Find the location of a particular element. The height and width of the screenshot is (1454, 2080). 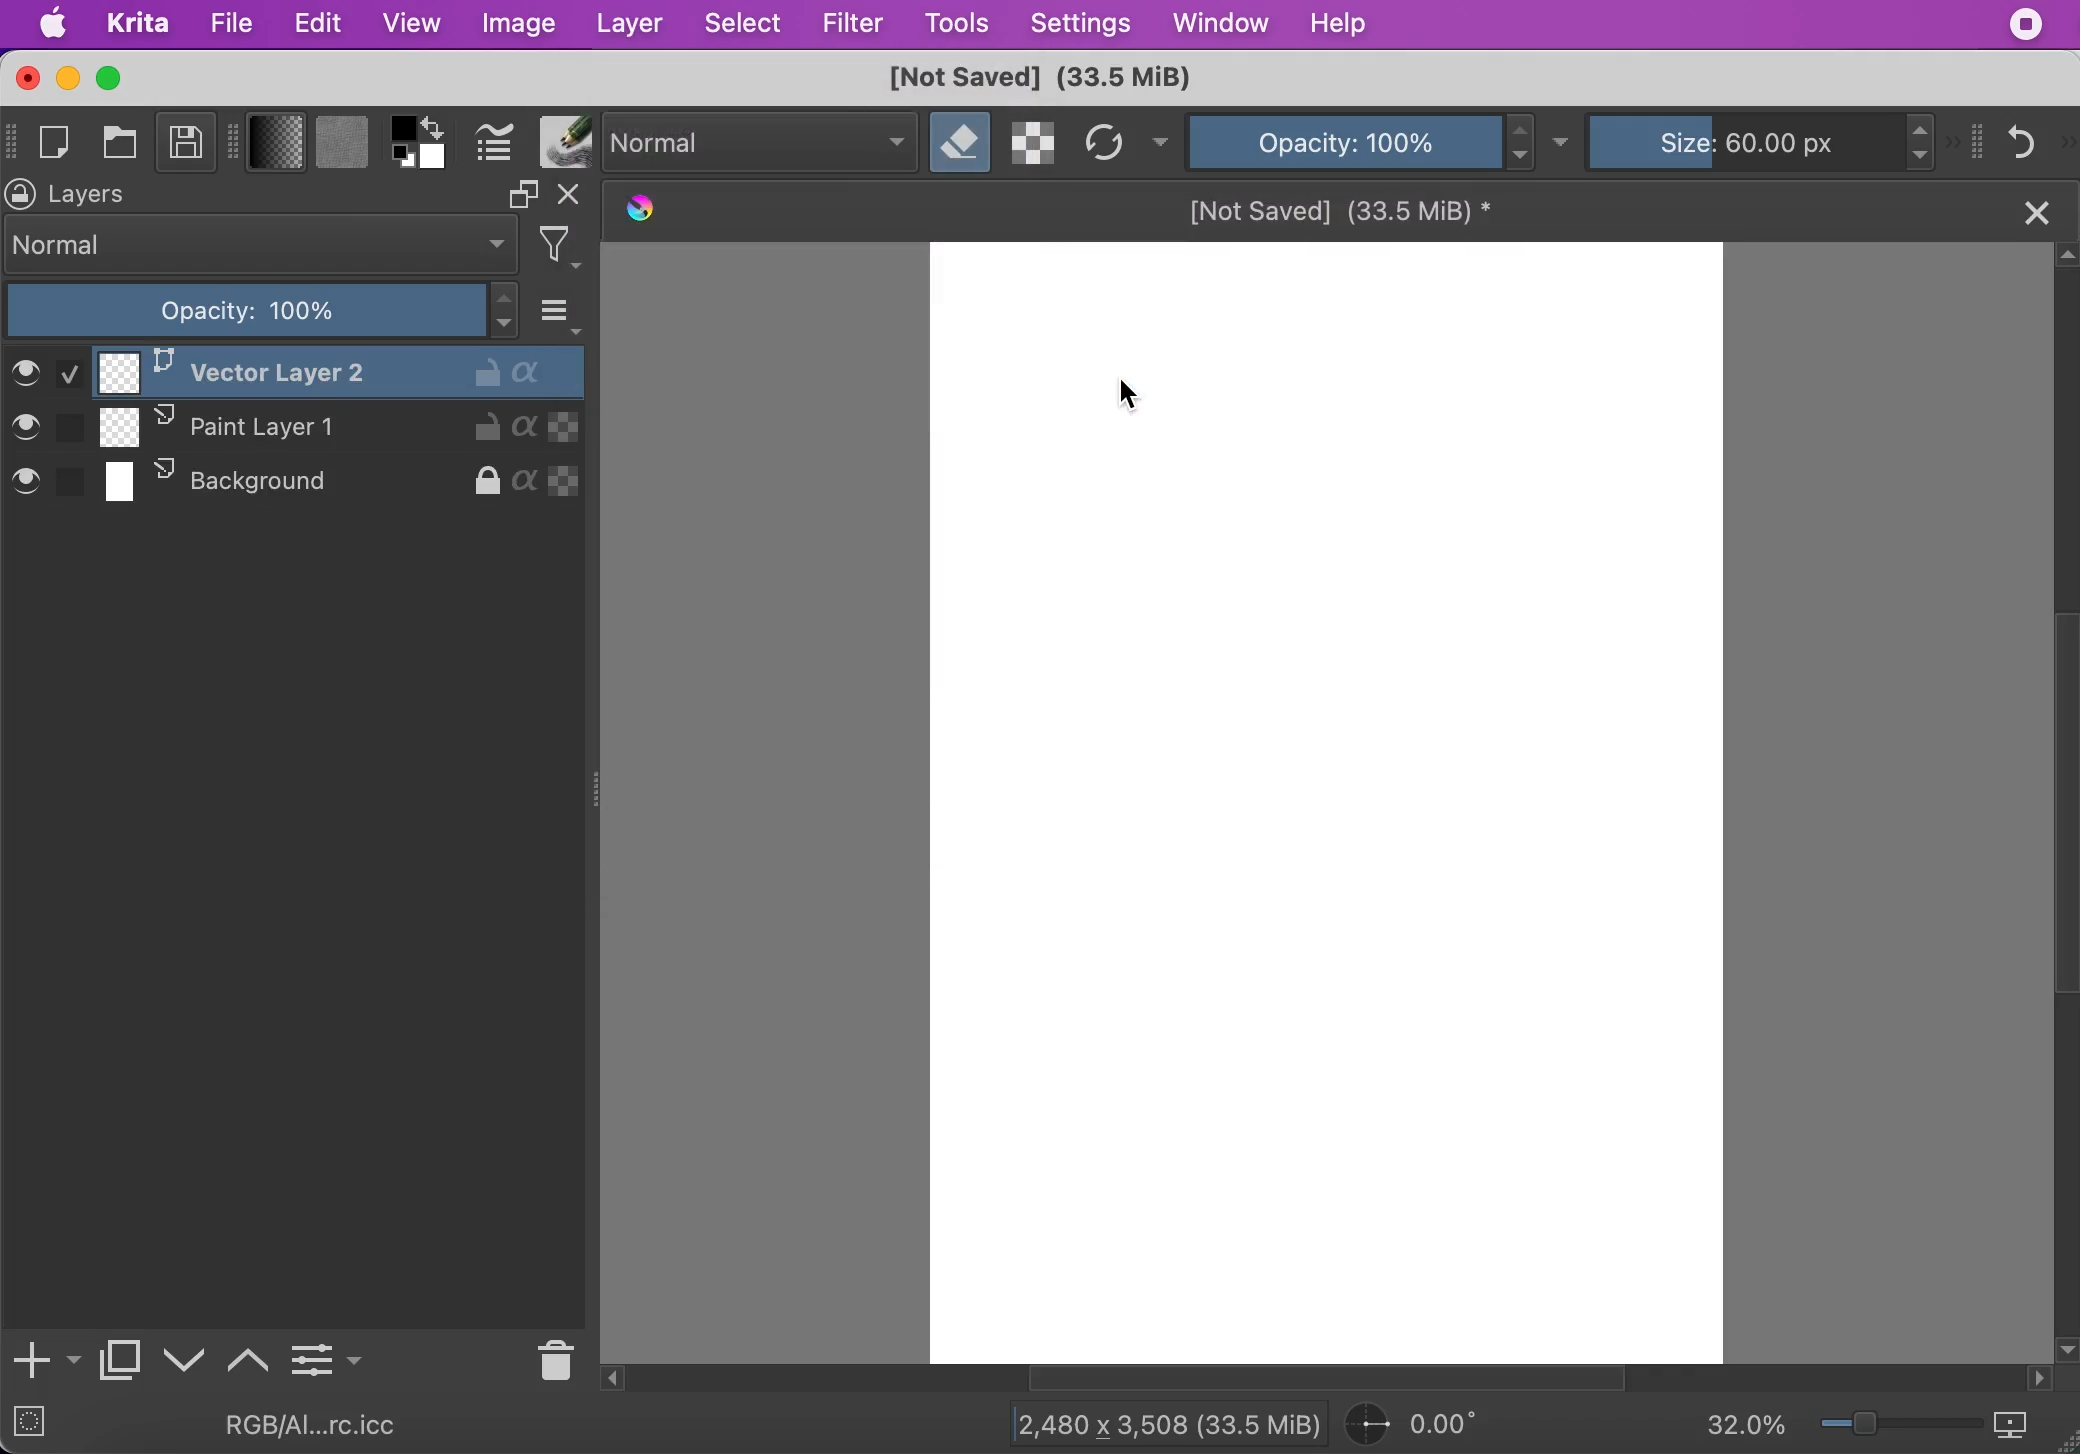

delete the layer or mask is located at coordinates (551, 1357).